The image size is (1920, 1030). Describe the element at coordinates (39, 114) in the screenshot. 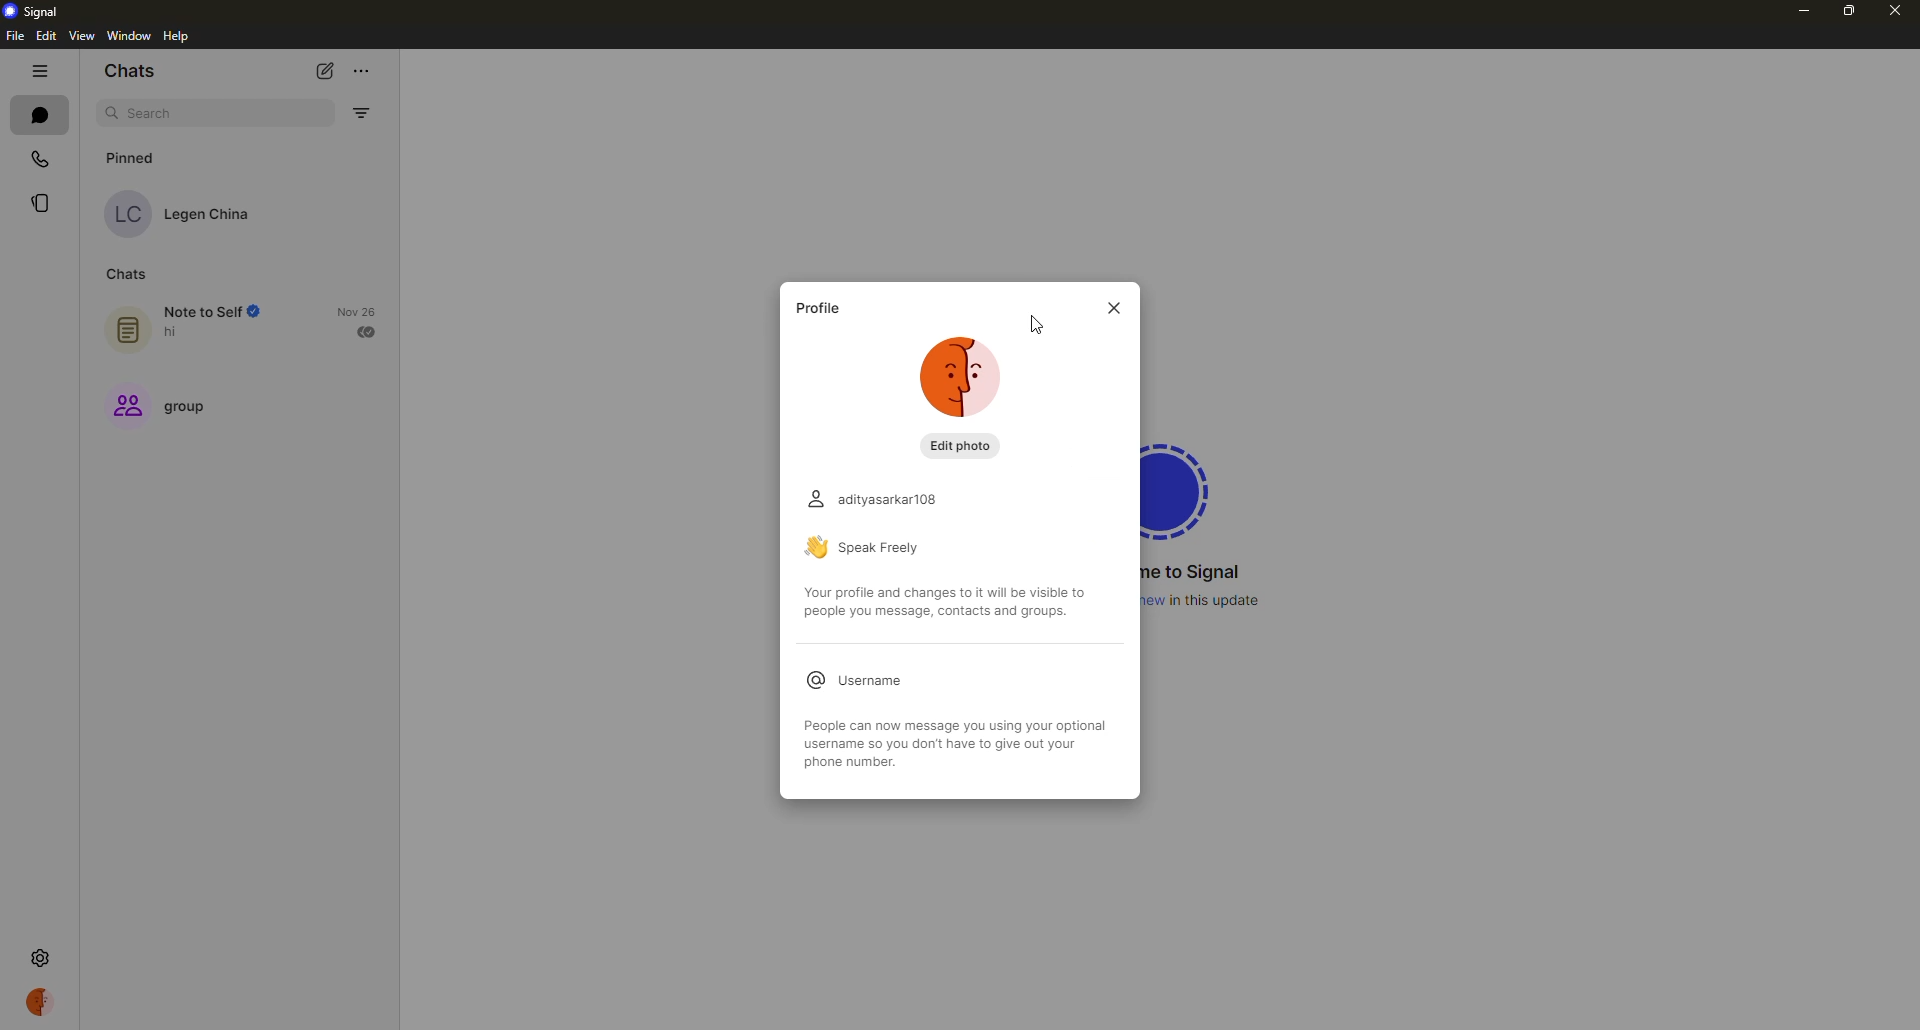

I see `chats` at that location.